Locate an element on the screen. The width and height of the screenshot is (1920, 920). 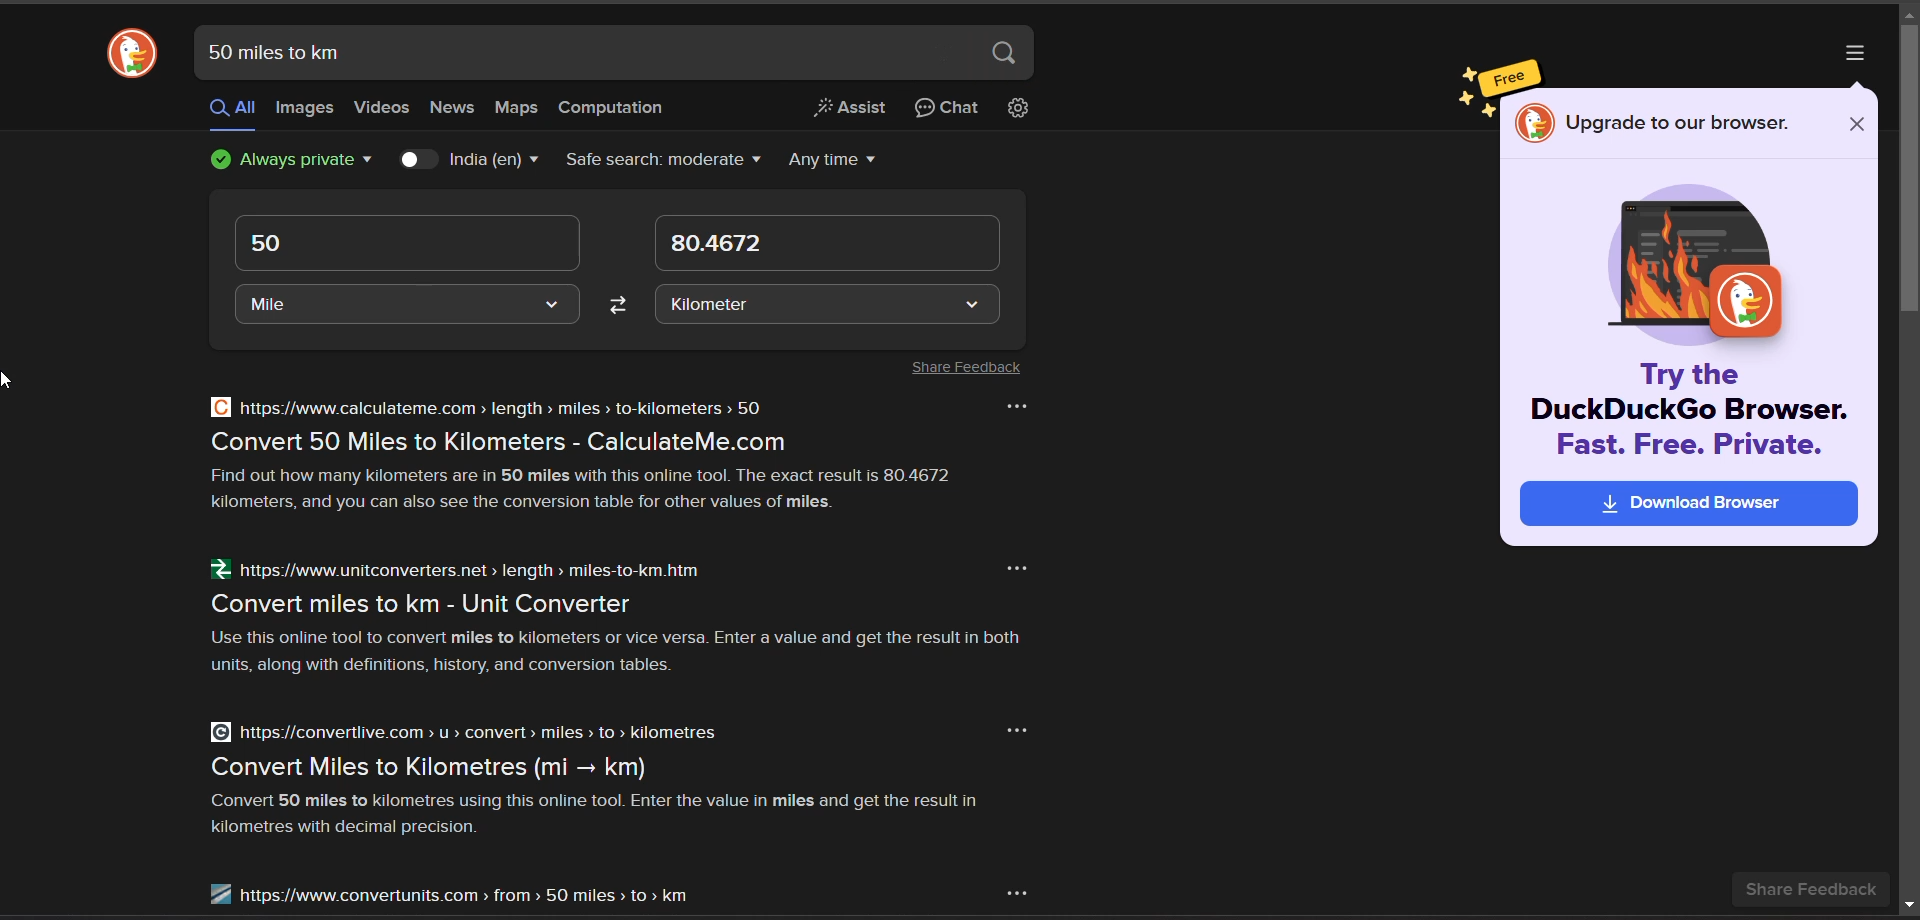
more option is located at coordinates (1016, 403).